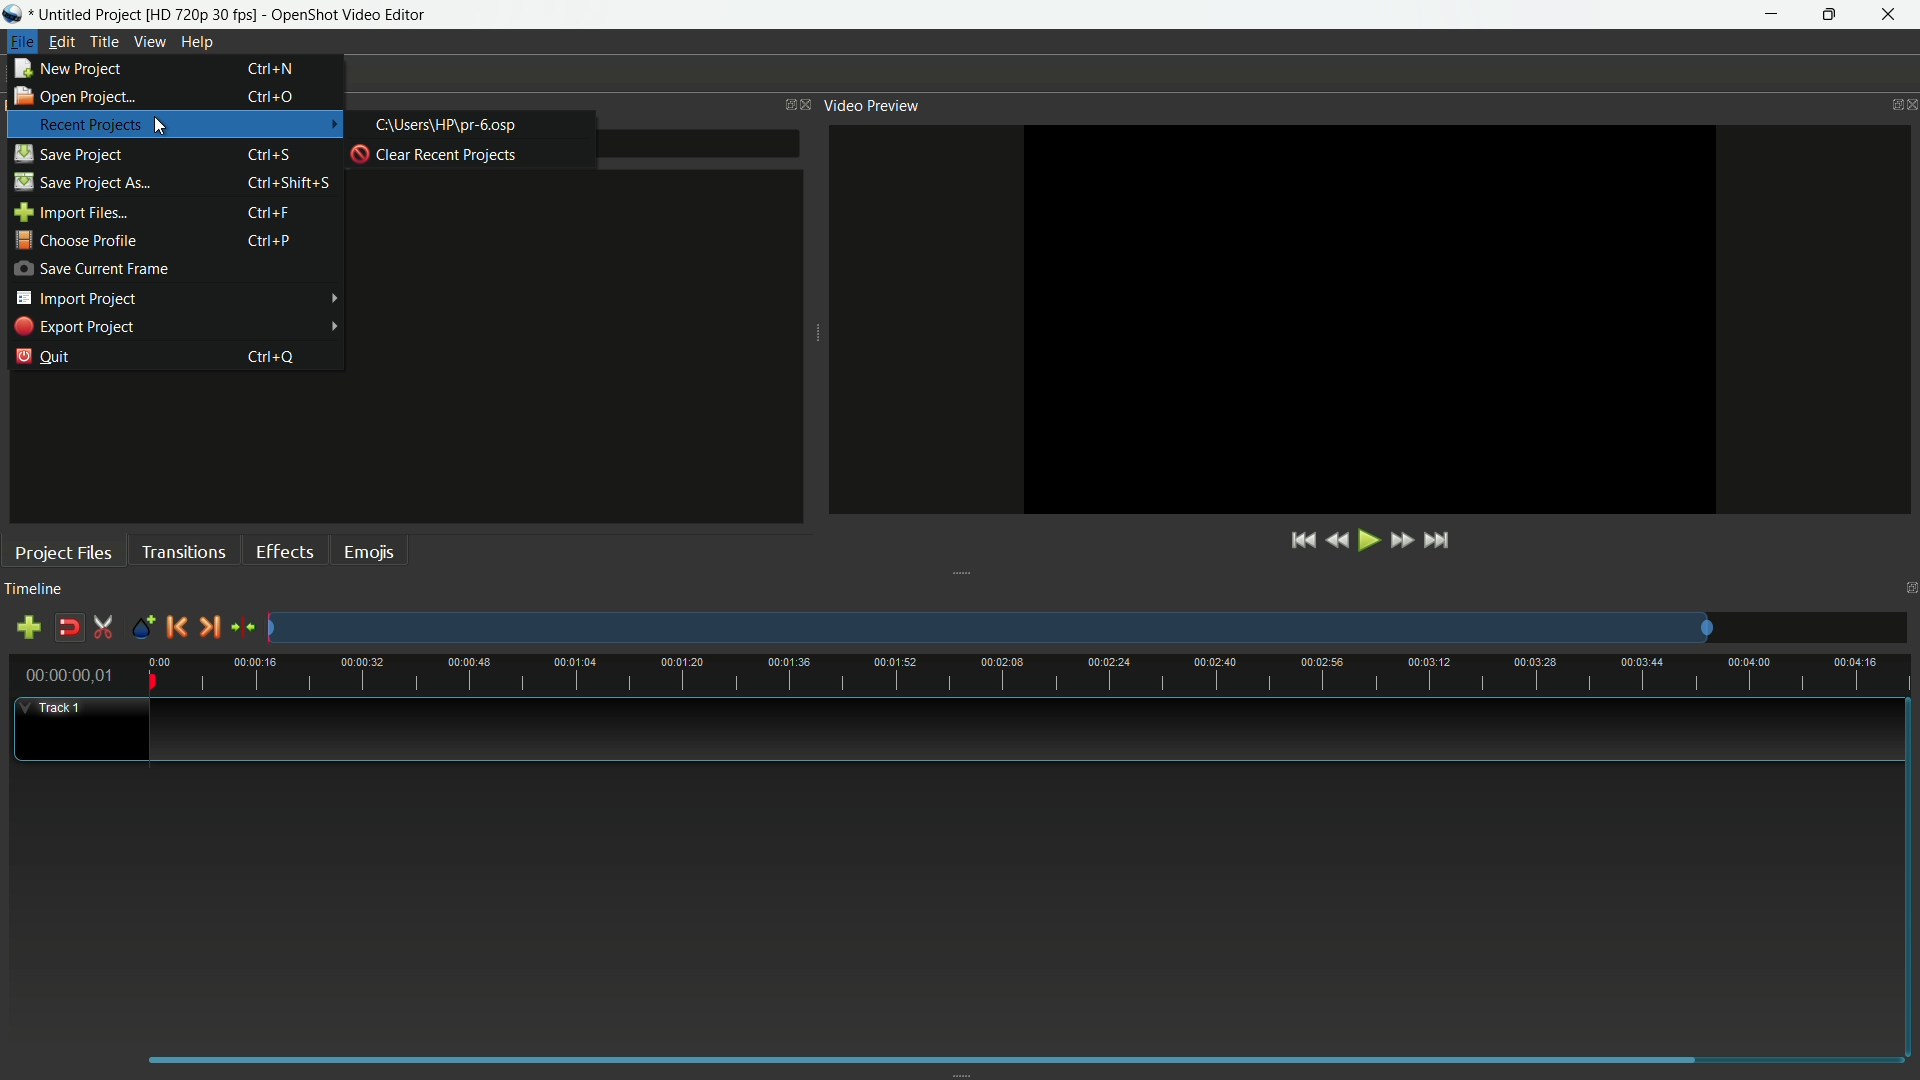 The image size is (1920, 1080). Describe the element at coordinates (68, 675) in the screenshot. I see `current time` at that location.